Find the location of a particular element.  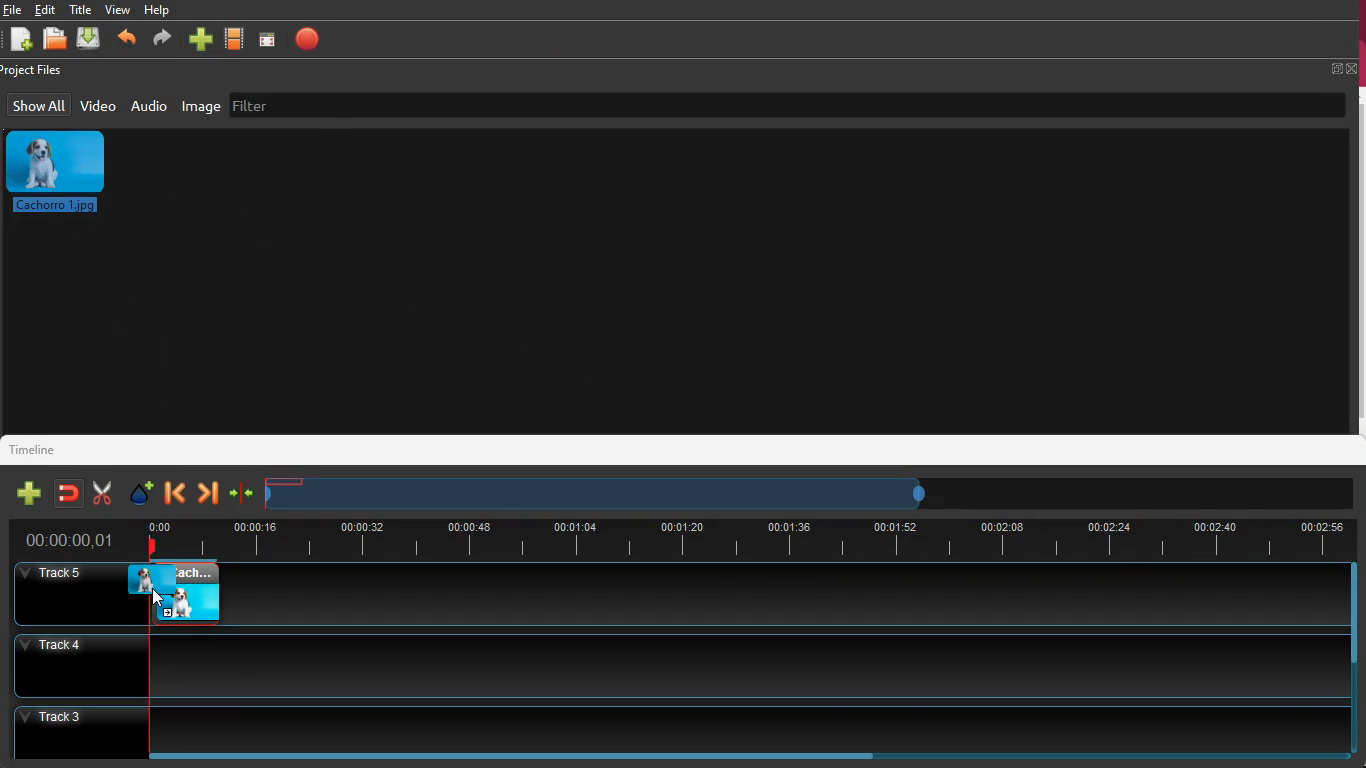

new is located at coordinates (203, 37).